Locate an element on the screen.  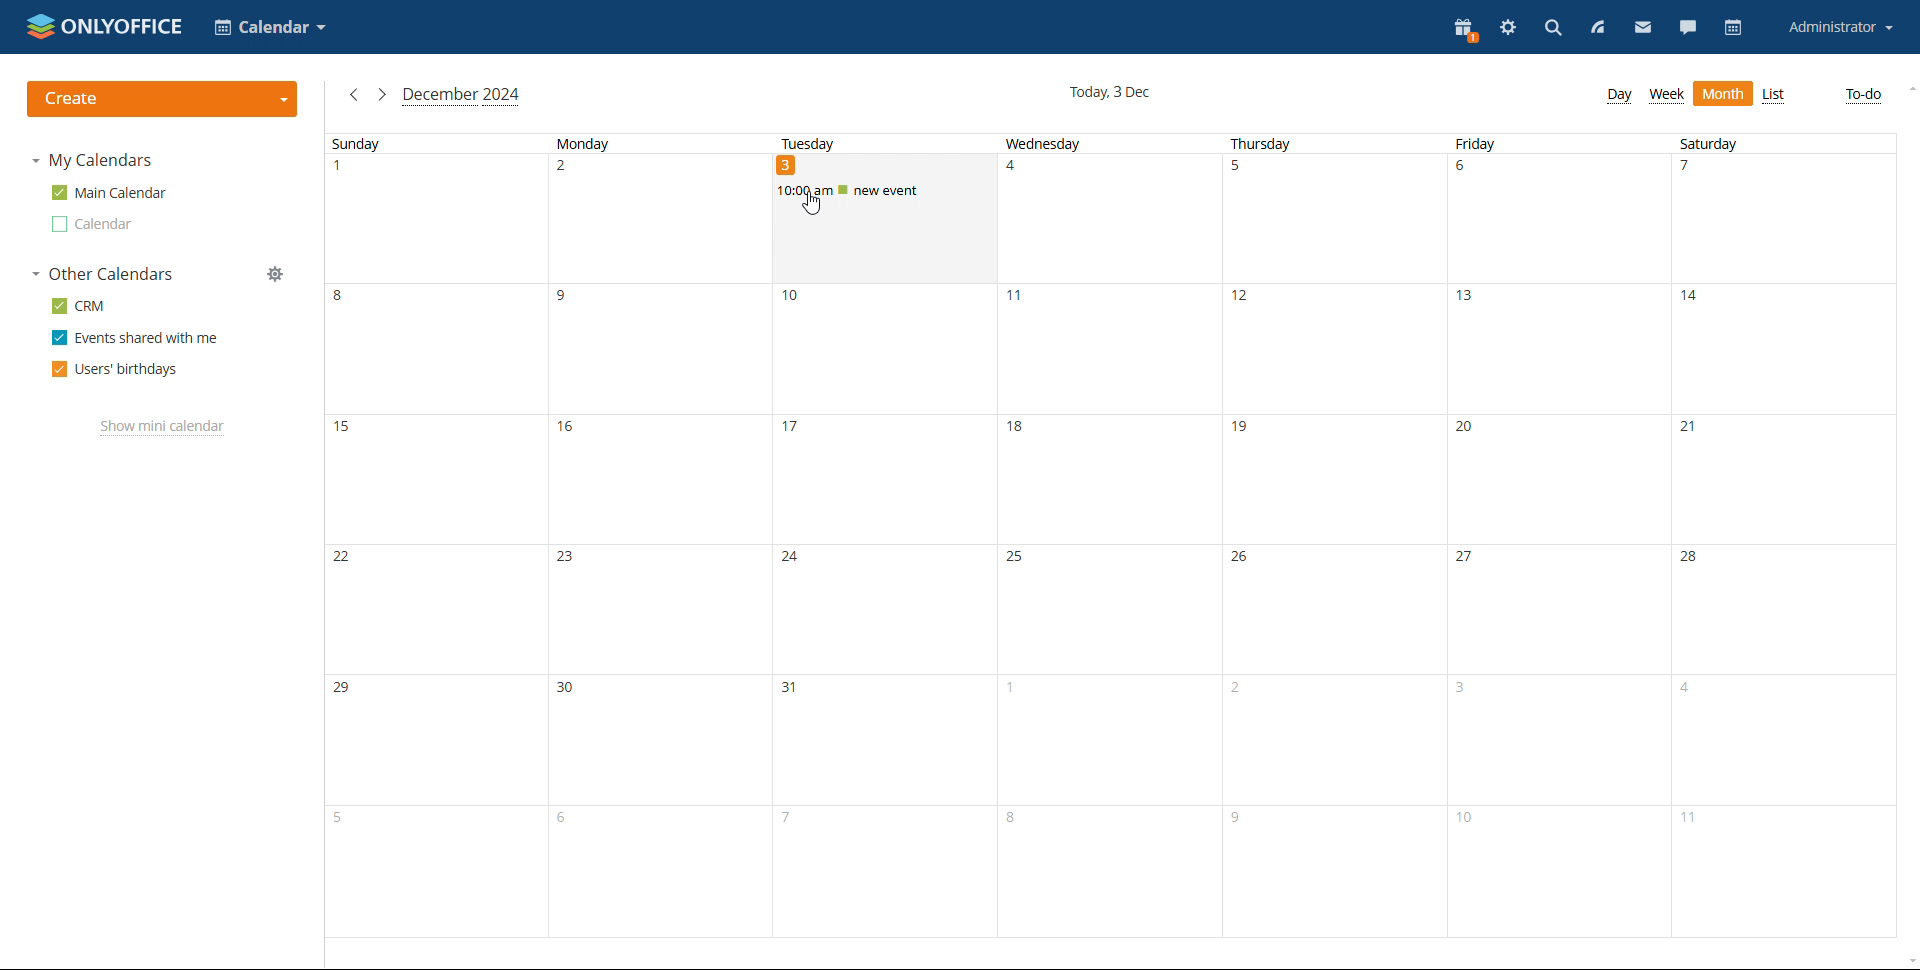
create is located at coordinates (163, 99).